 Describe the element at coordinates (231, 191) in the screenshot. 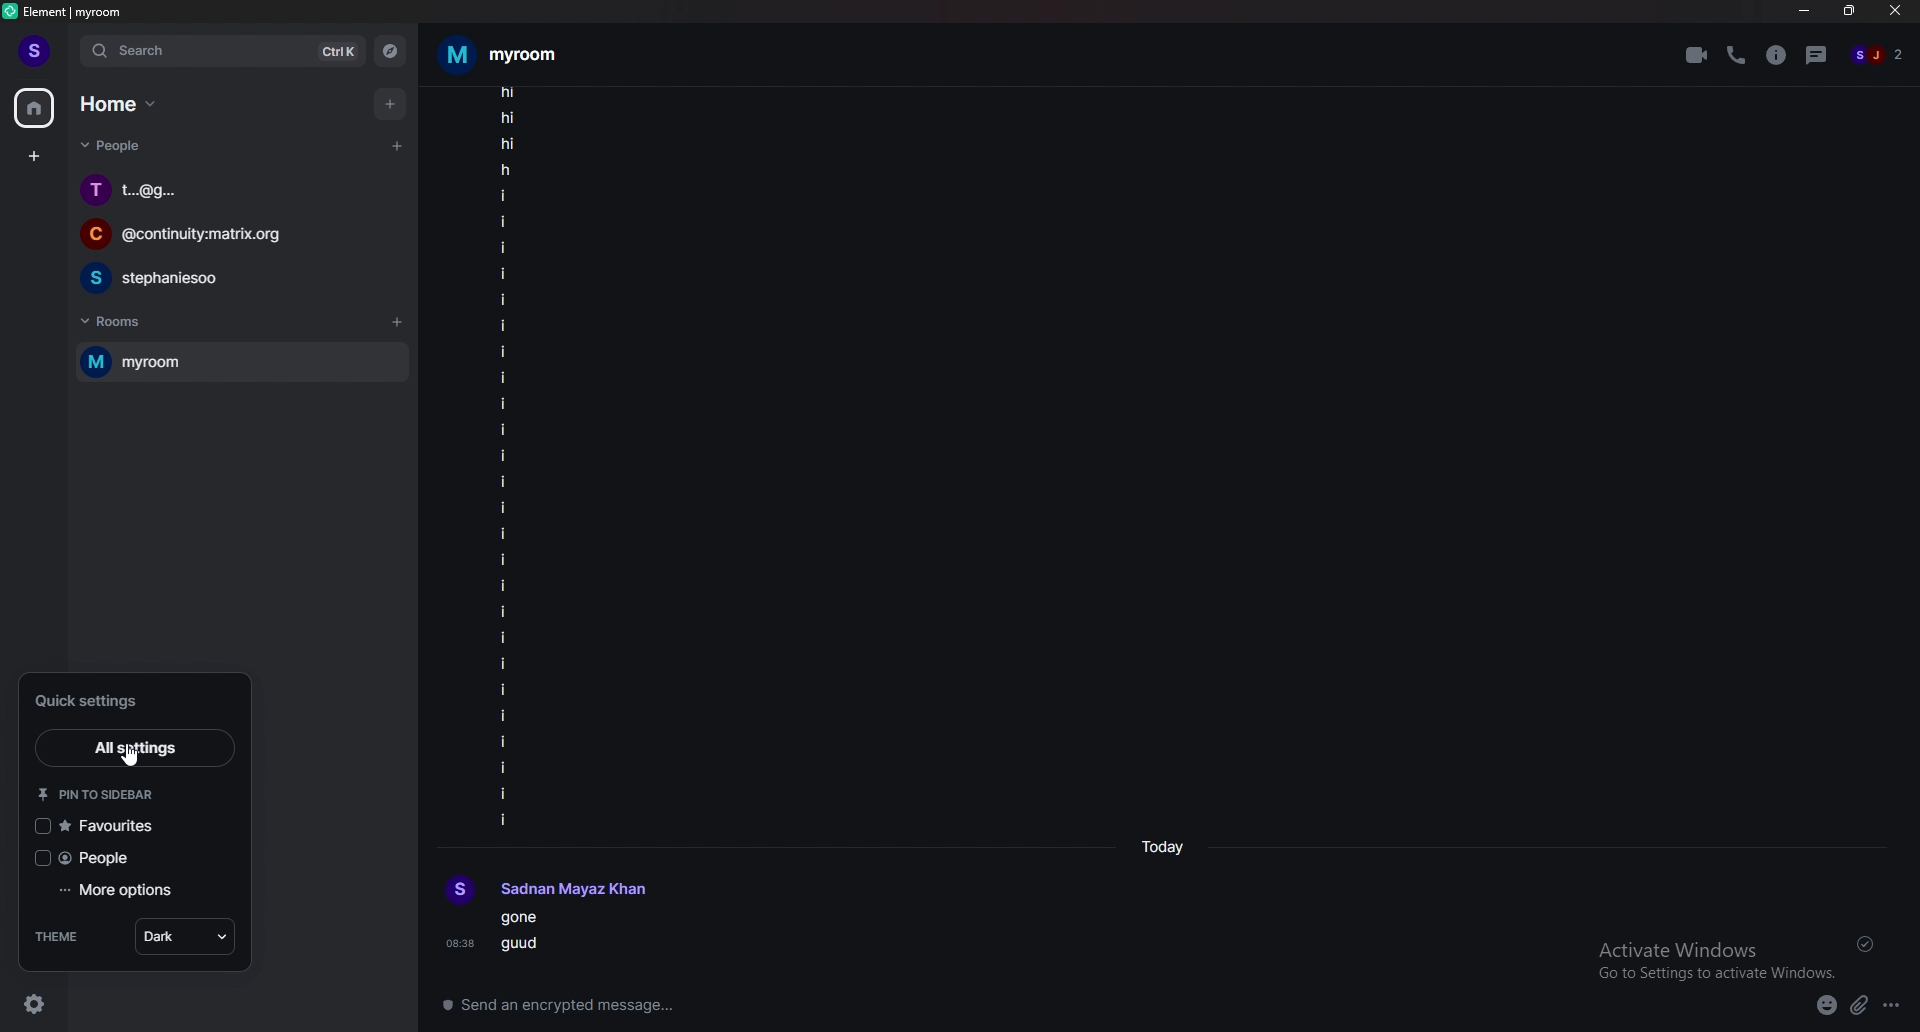

I see `chat` at that location.